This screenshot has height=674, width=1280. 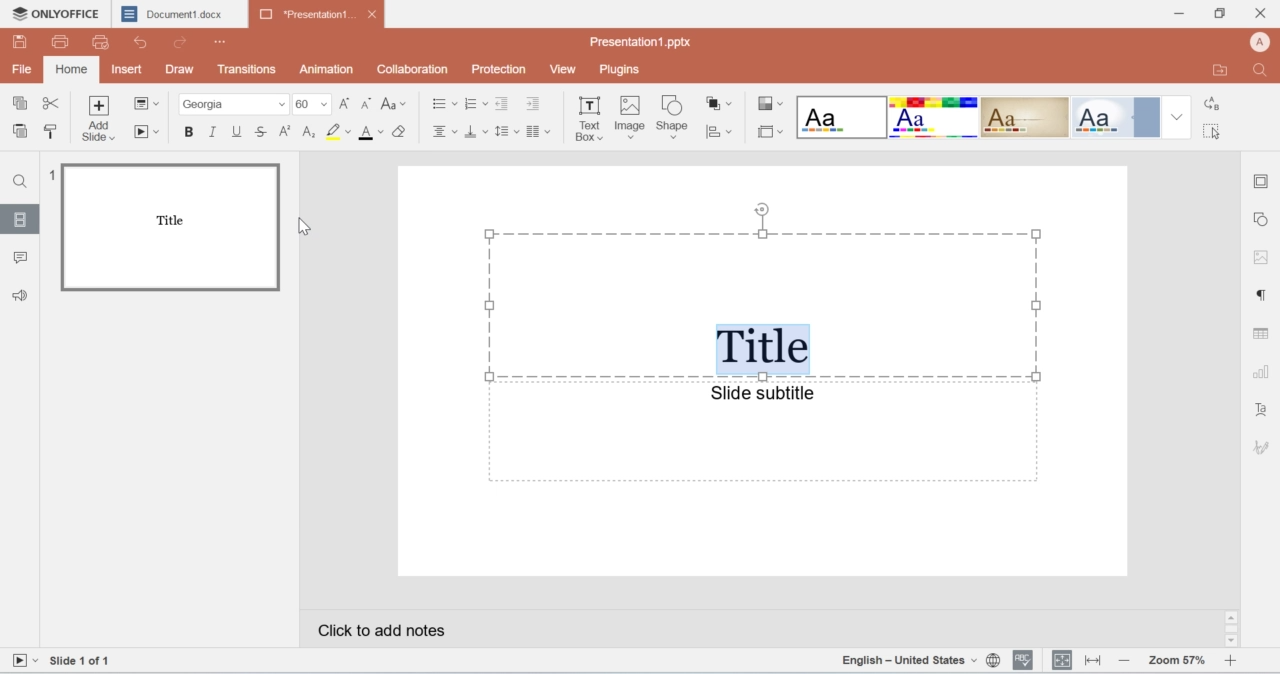 I want to click on case, so click(x=395, y=104).